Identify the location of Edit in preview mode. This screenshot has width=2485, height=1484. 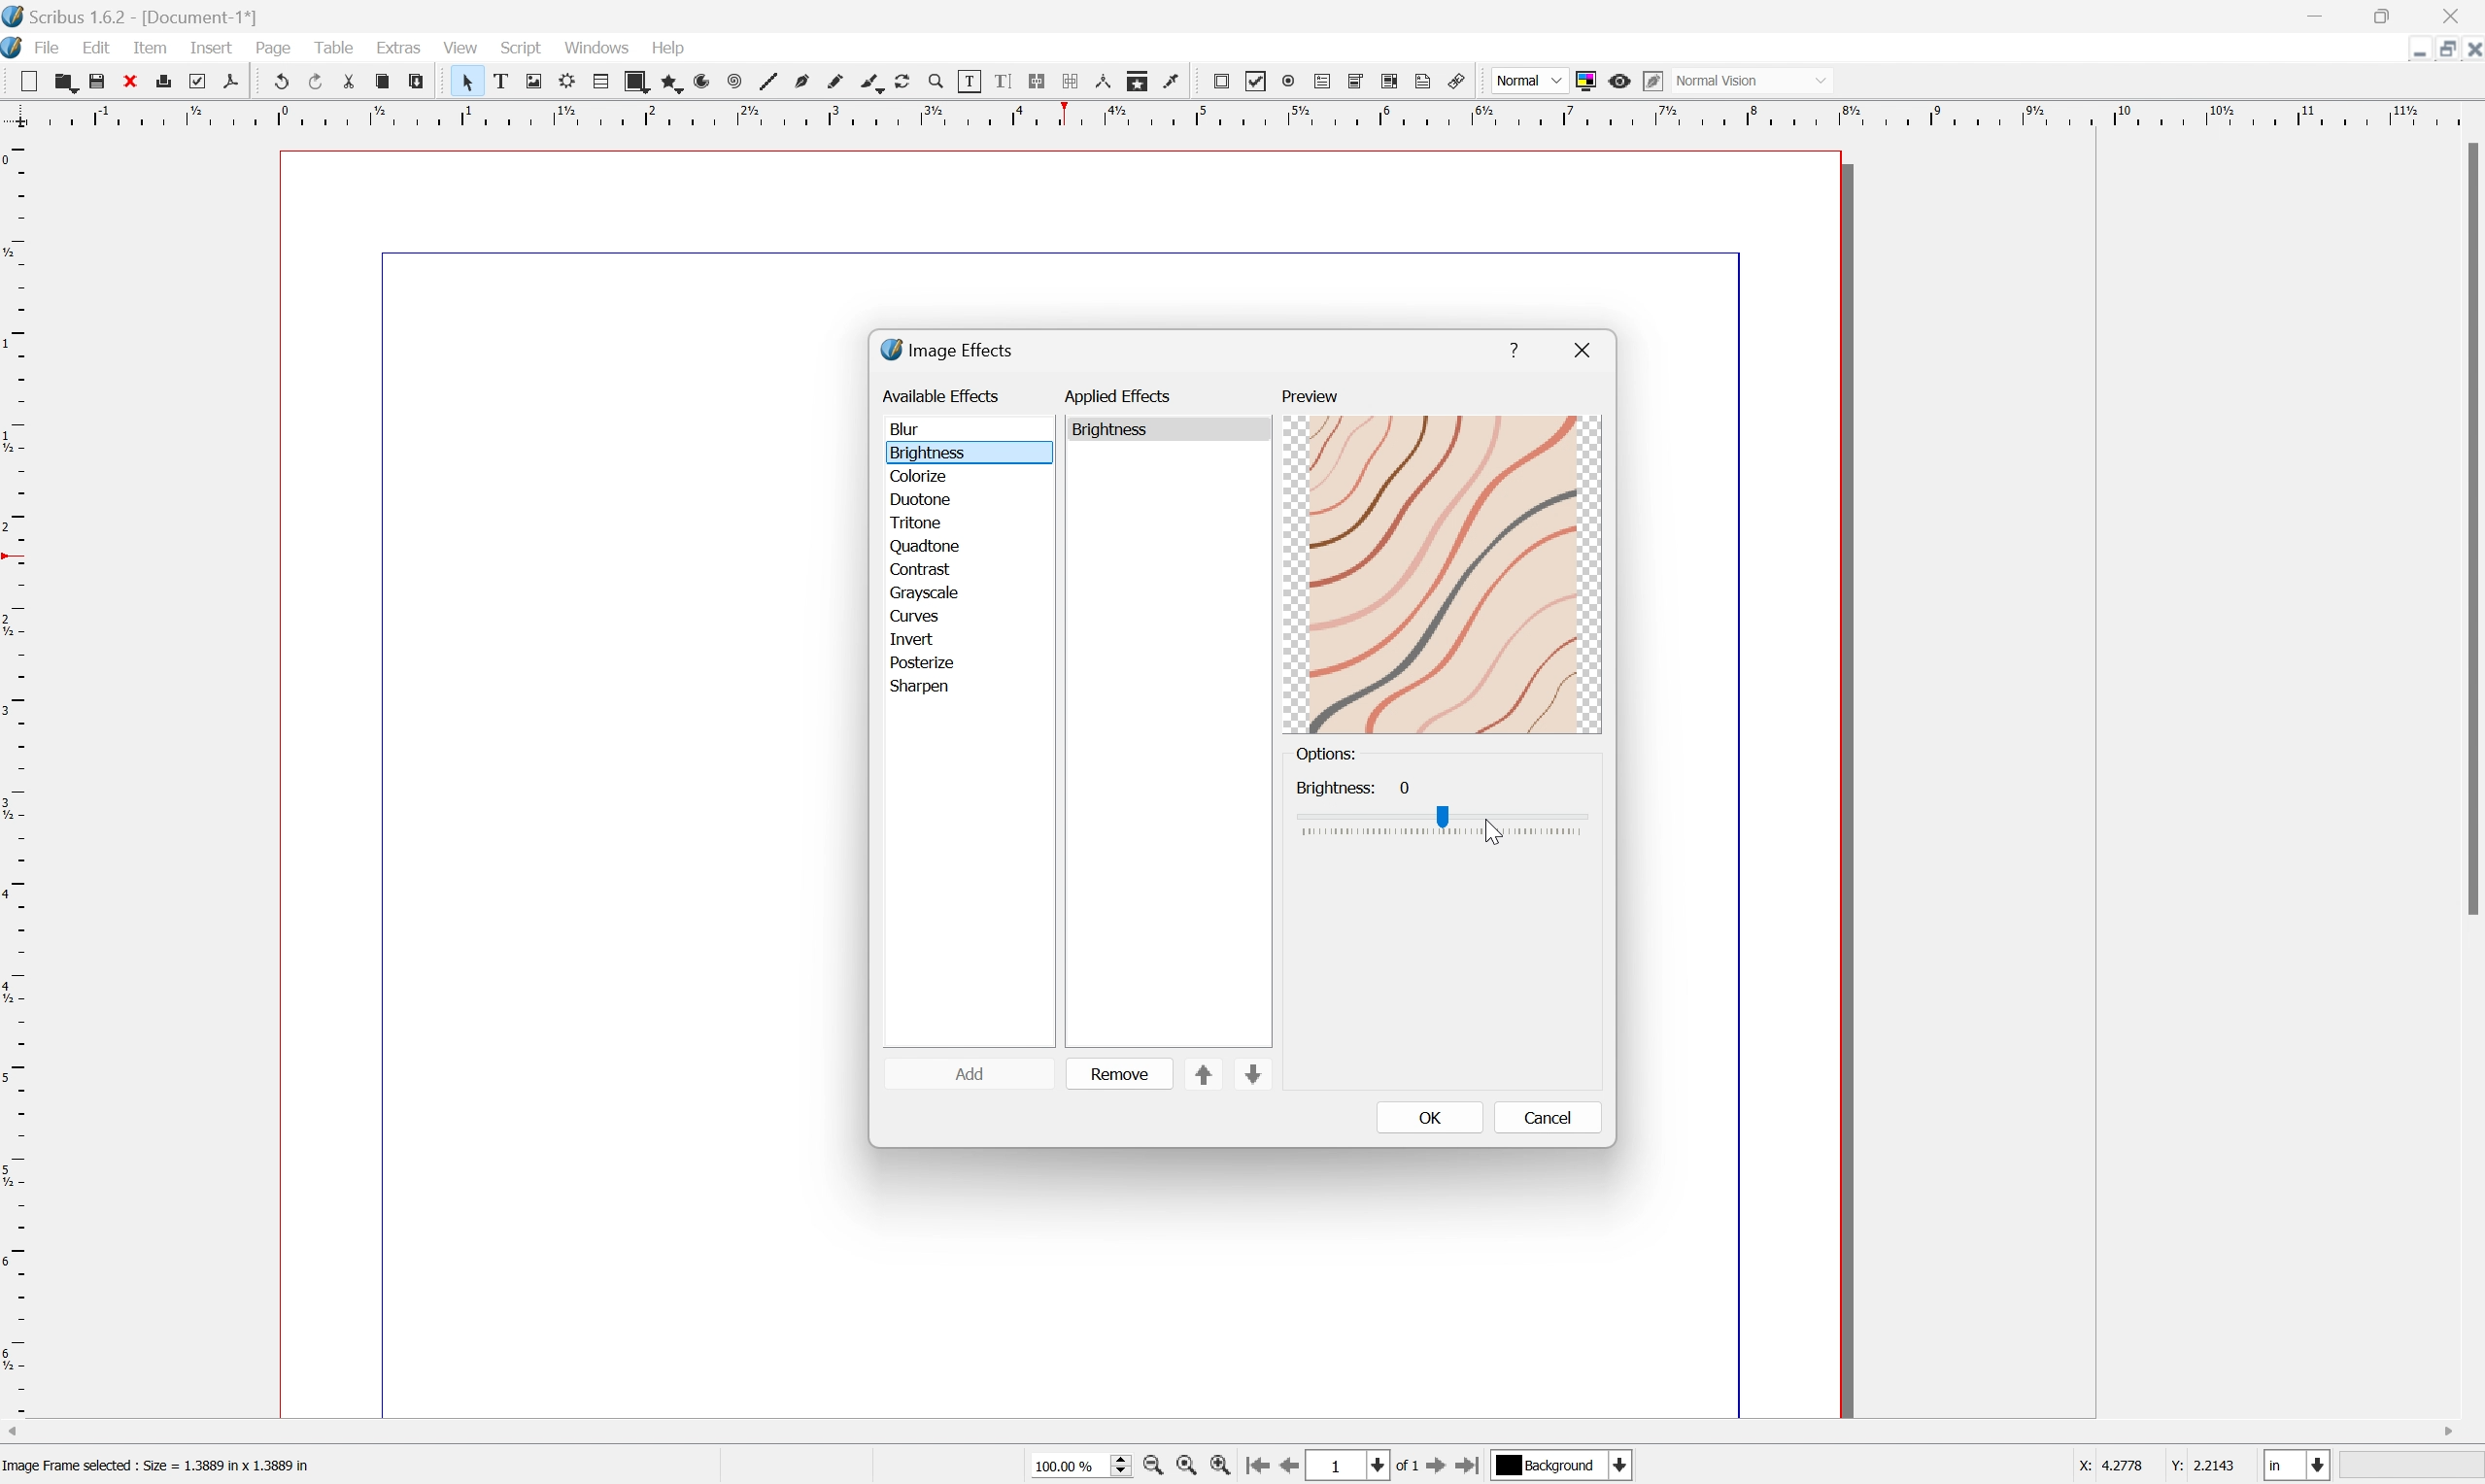
(1654, 81).